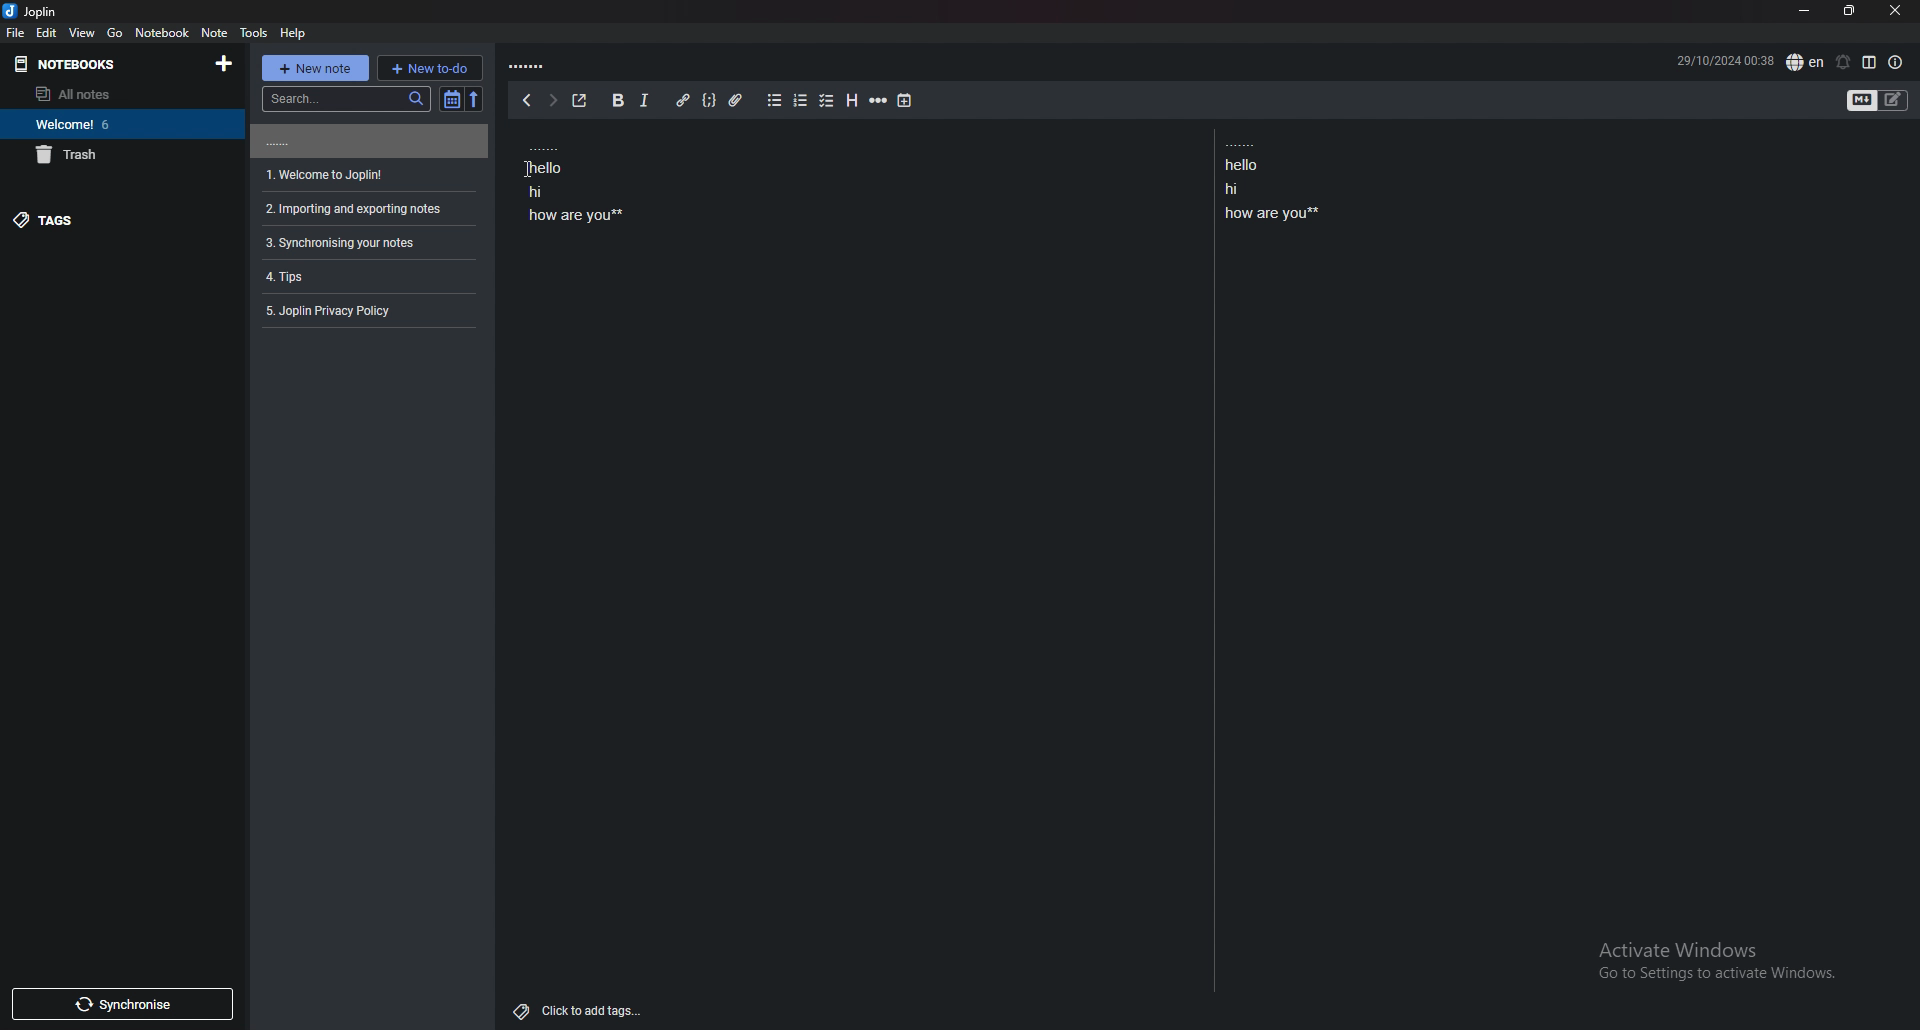 The width and height of the screenshot is (1920, 1030). Describe the element at coordinates (801, 101) in the screenshot. I see `numbered list` at that location.